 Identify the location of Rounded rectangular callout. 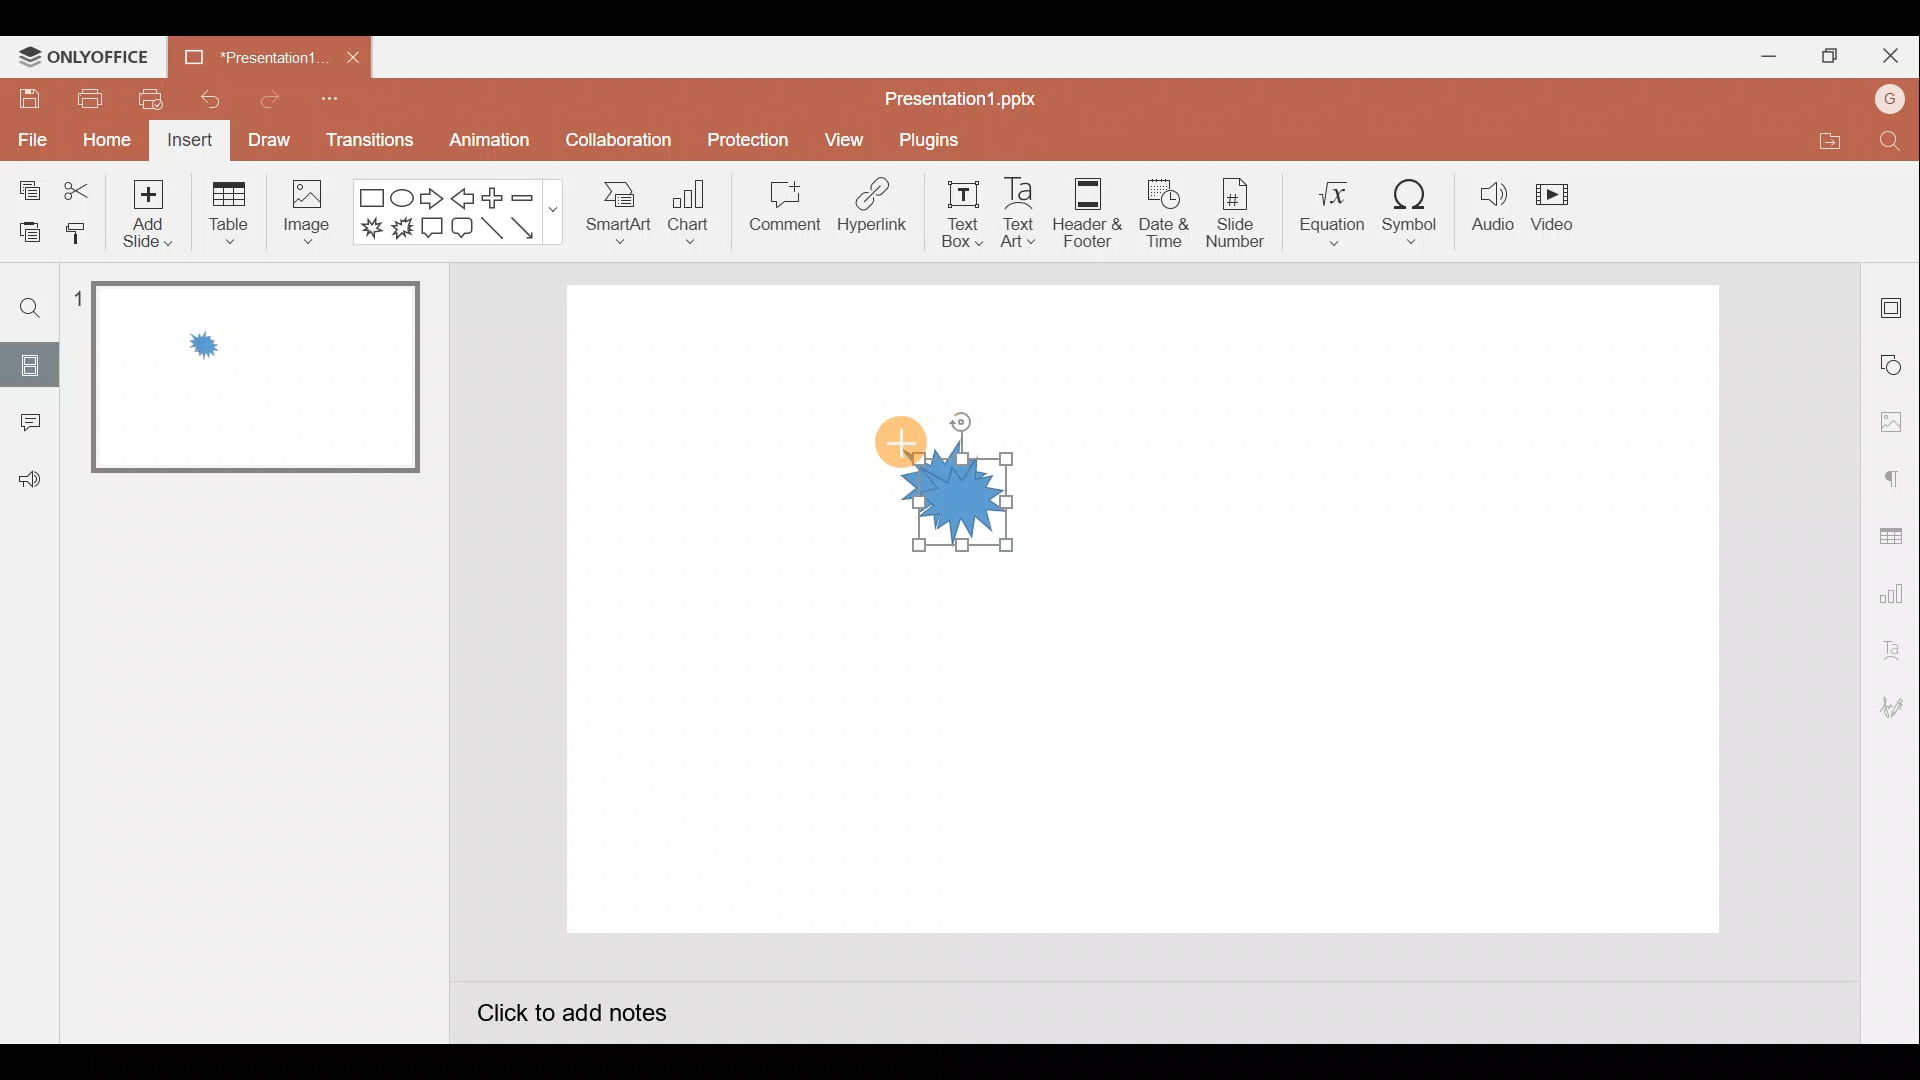
(462, 229).